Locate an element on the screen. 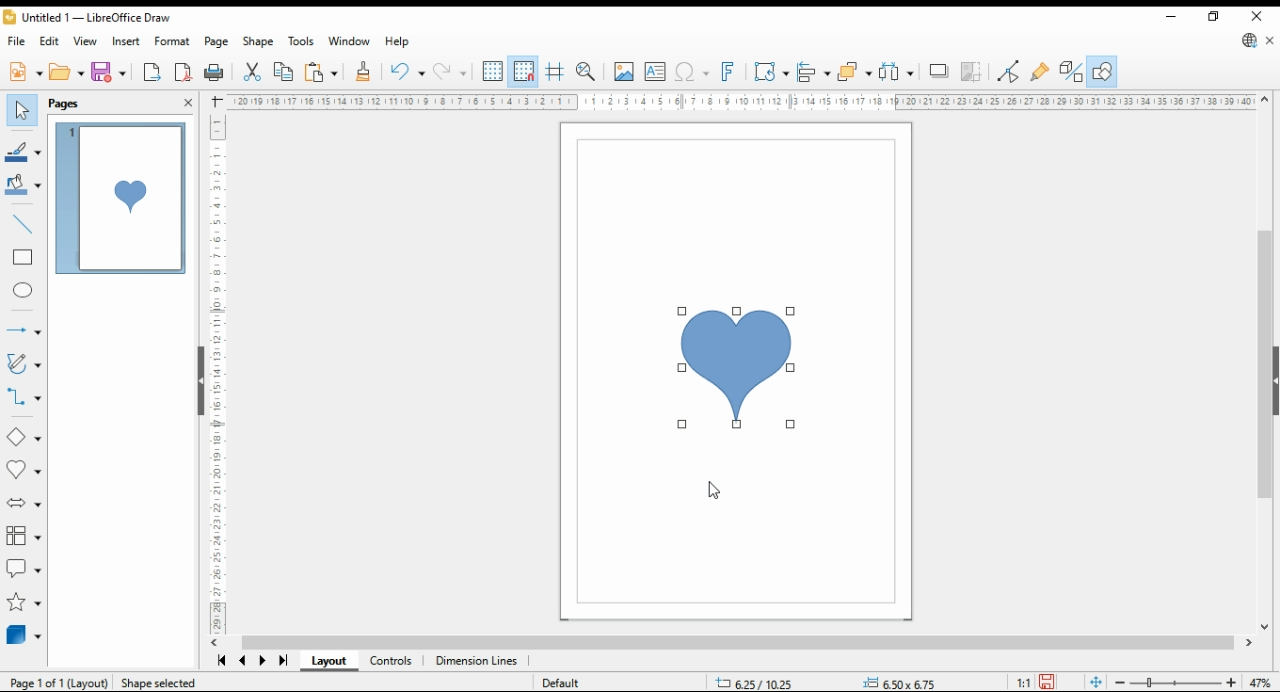 This screenshot has width=1280, height=692. undo is located at coordinates (405, 70).